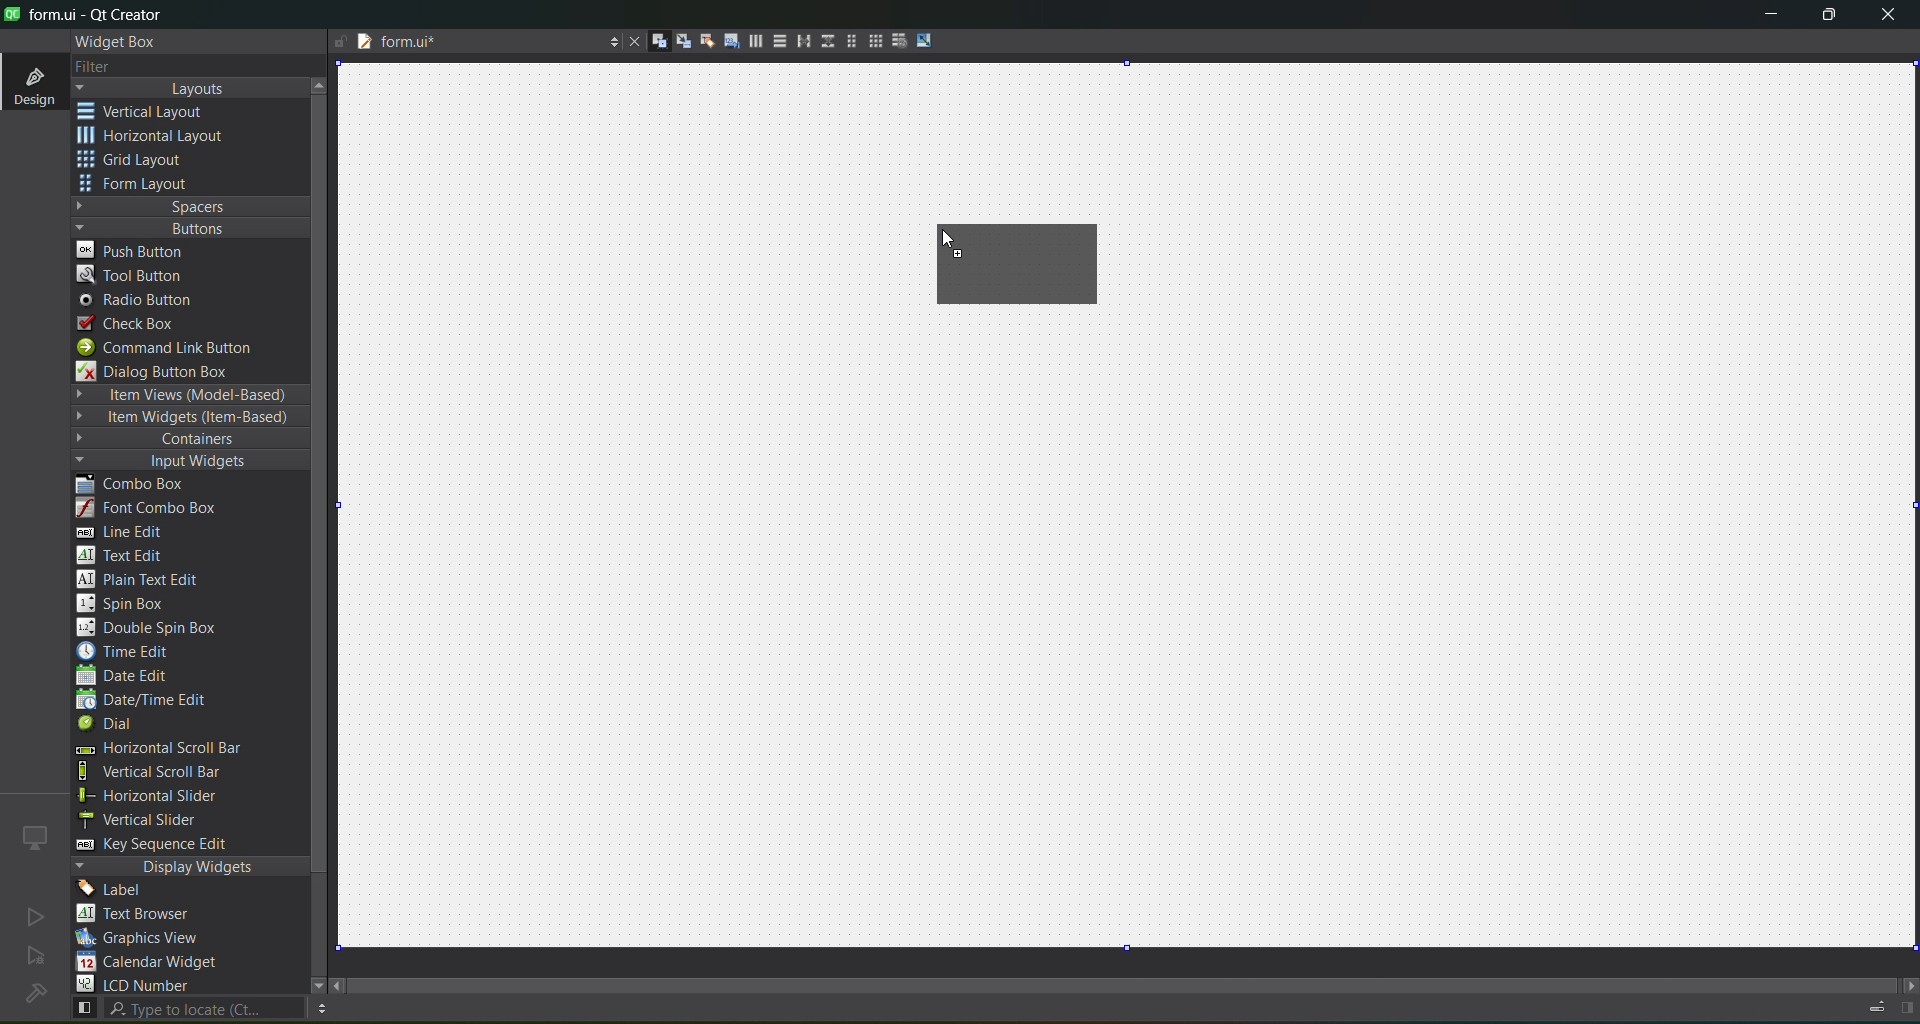  What do you see at coordinates (145, 485) in the screenshot?
I see `combo box` at bounding box center [145, 485].